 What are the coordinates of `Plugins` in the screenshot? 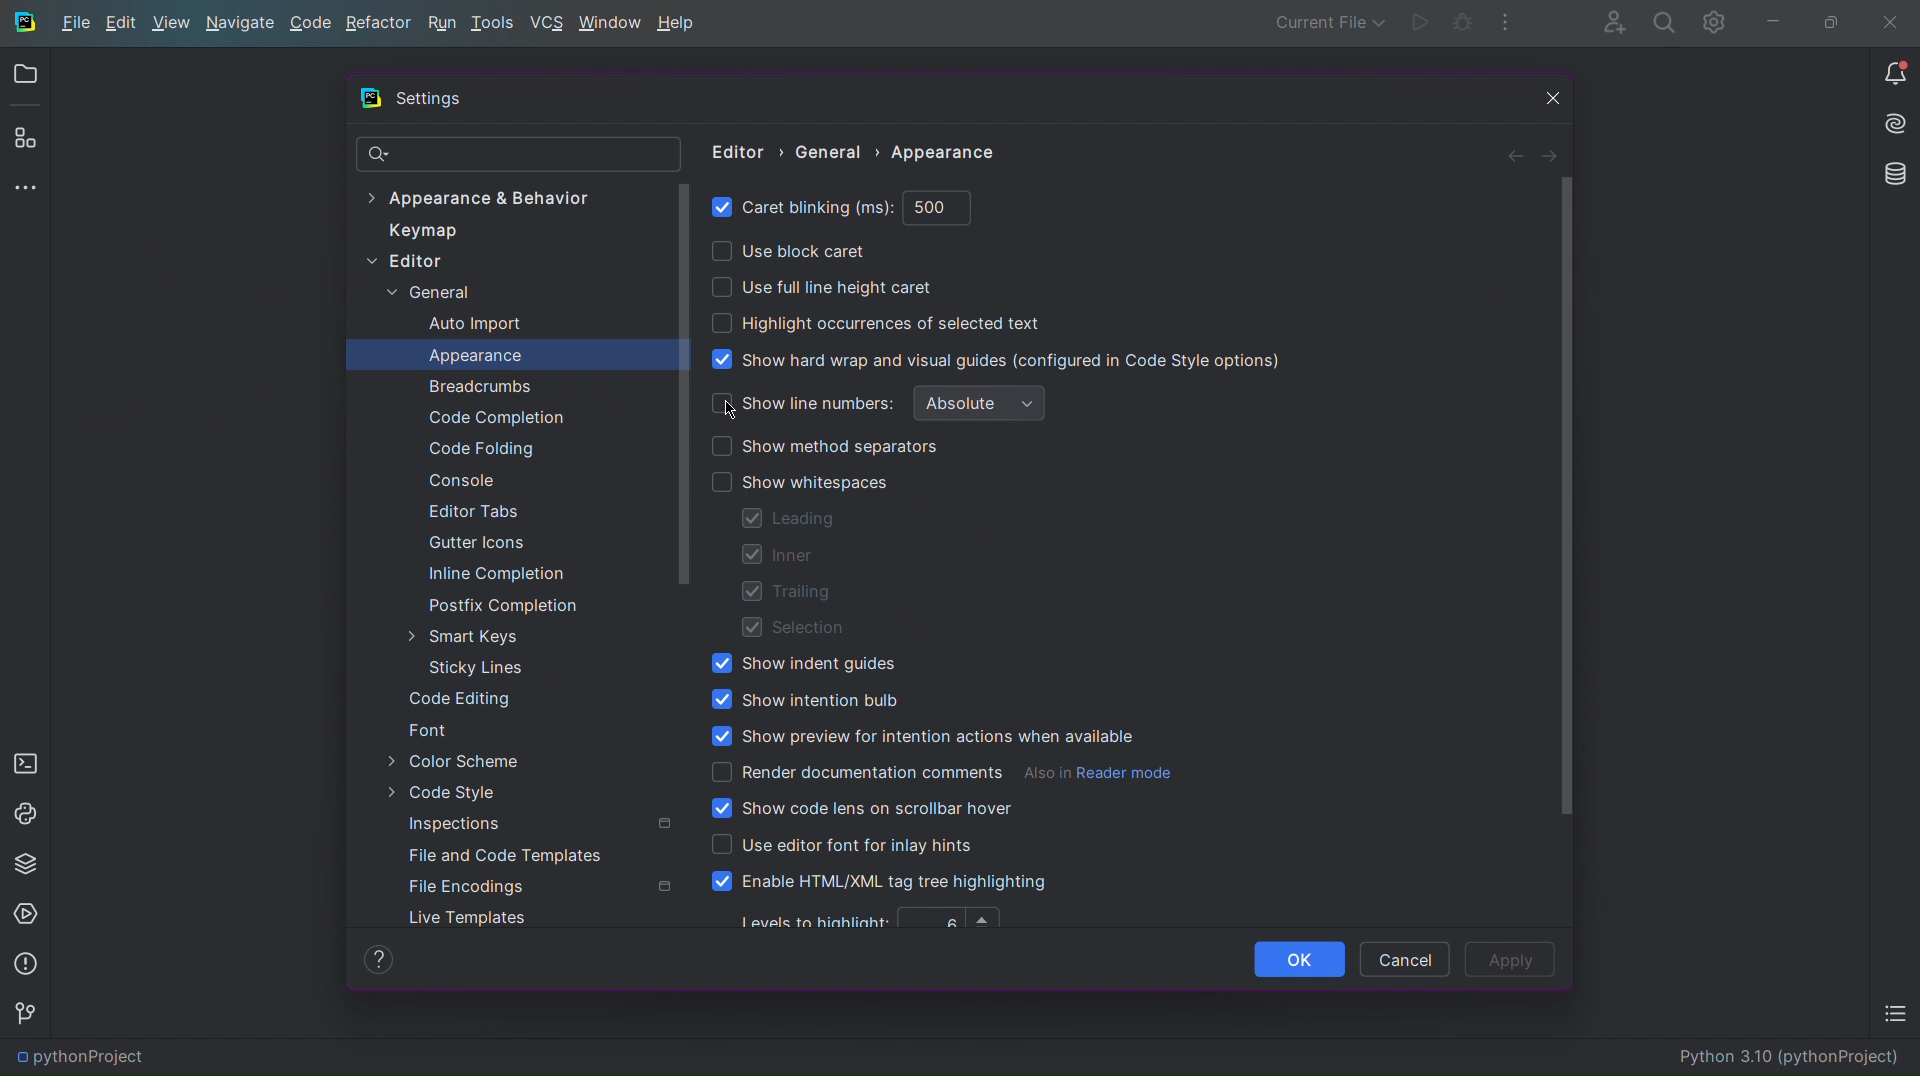 It's located at (25, 141).